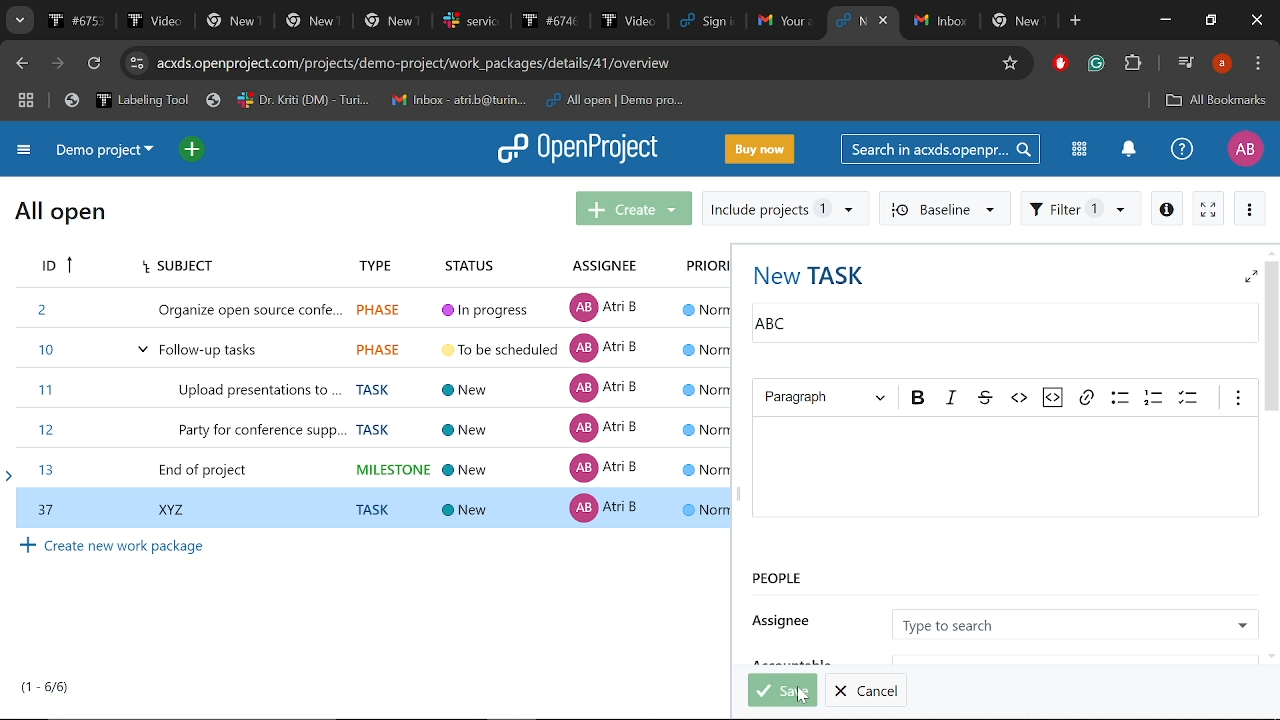 The image size is (1280, 720). What do you see at coordinates (1007, 65) in the screenshot?
I see `Add/remove bookmark` at bounding box center [1007, 65].